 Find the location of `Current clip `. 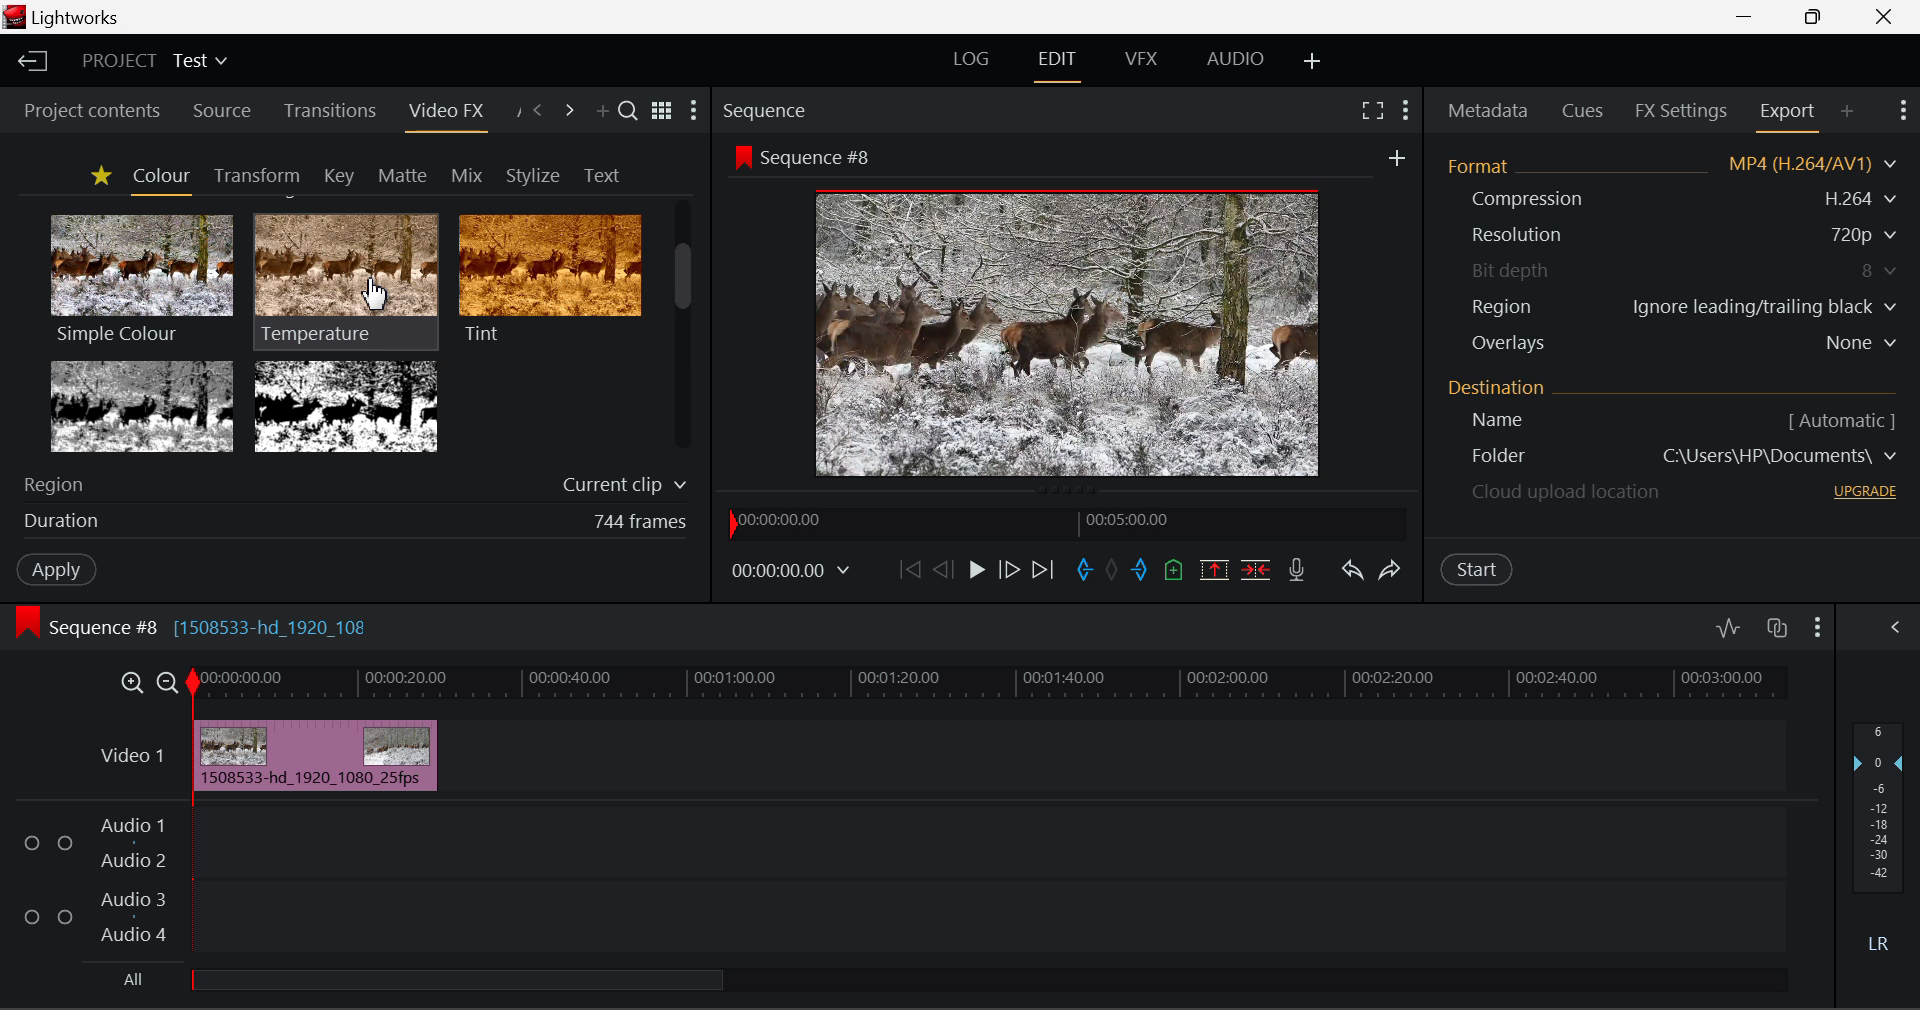

Current clip  is located at coordinates (621, 486).